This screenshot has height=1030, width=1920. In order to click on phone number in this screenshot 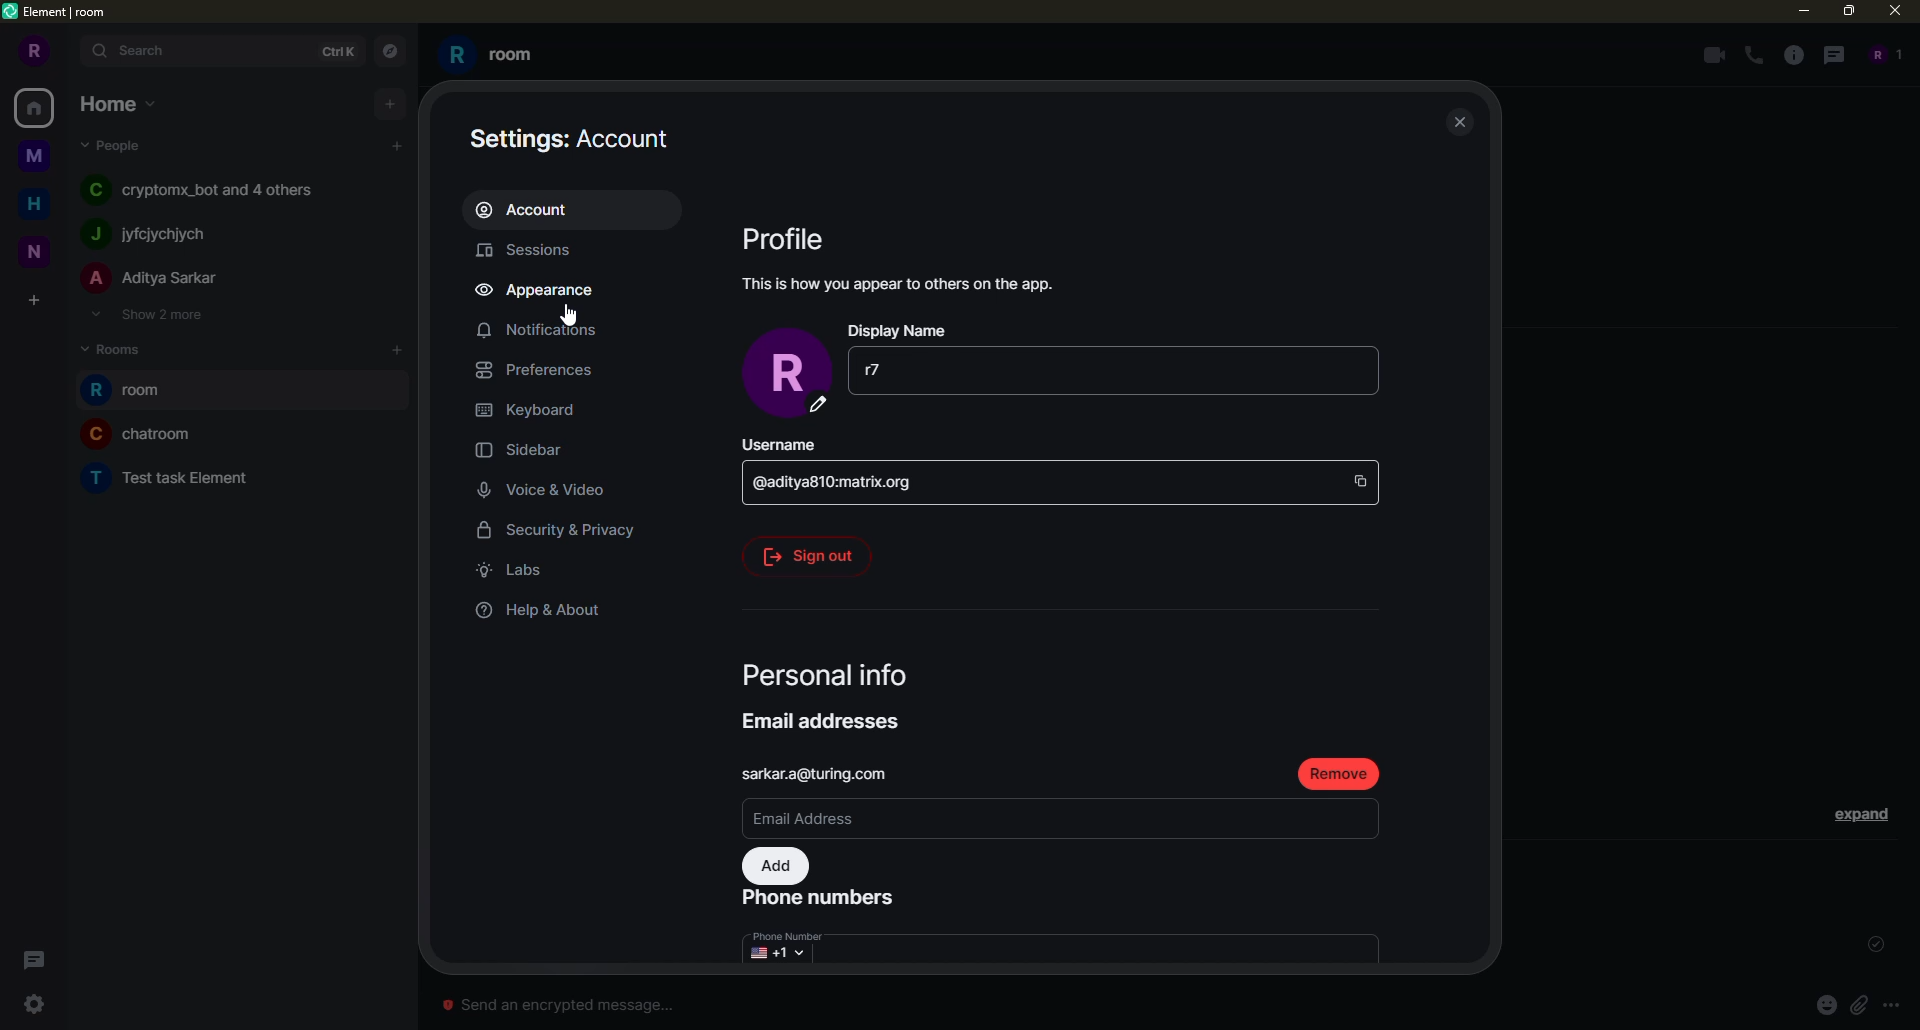, I will do `click(817, 895)`.